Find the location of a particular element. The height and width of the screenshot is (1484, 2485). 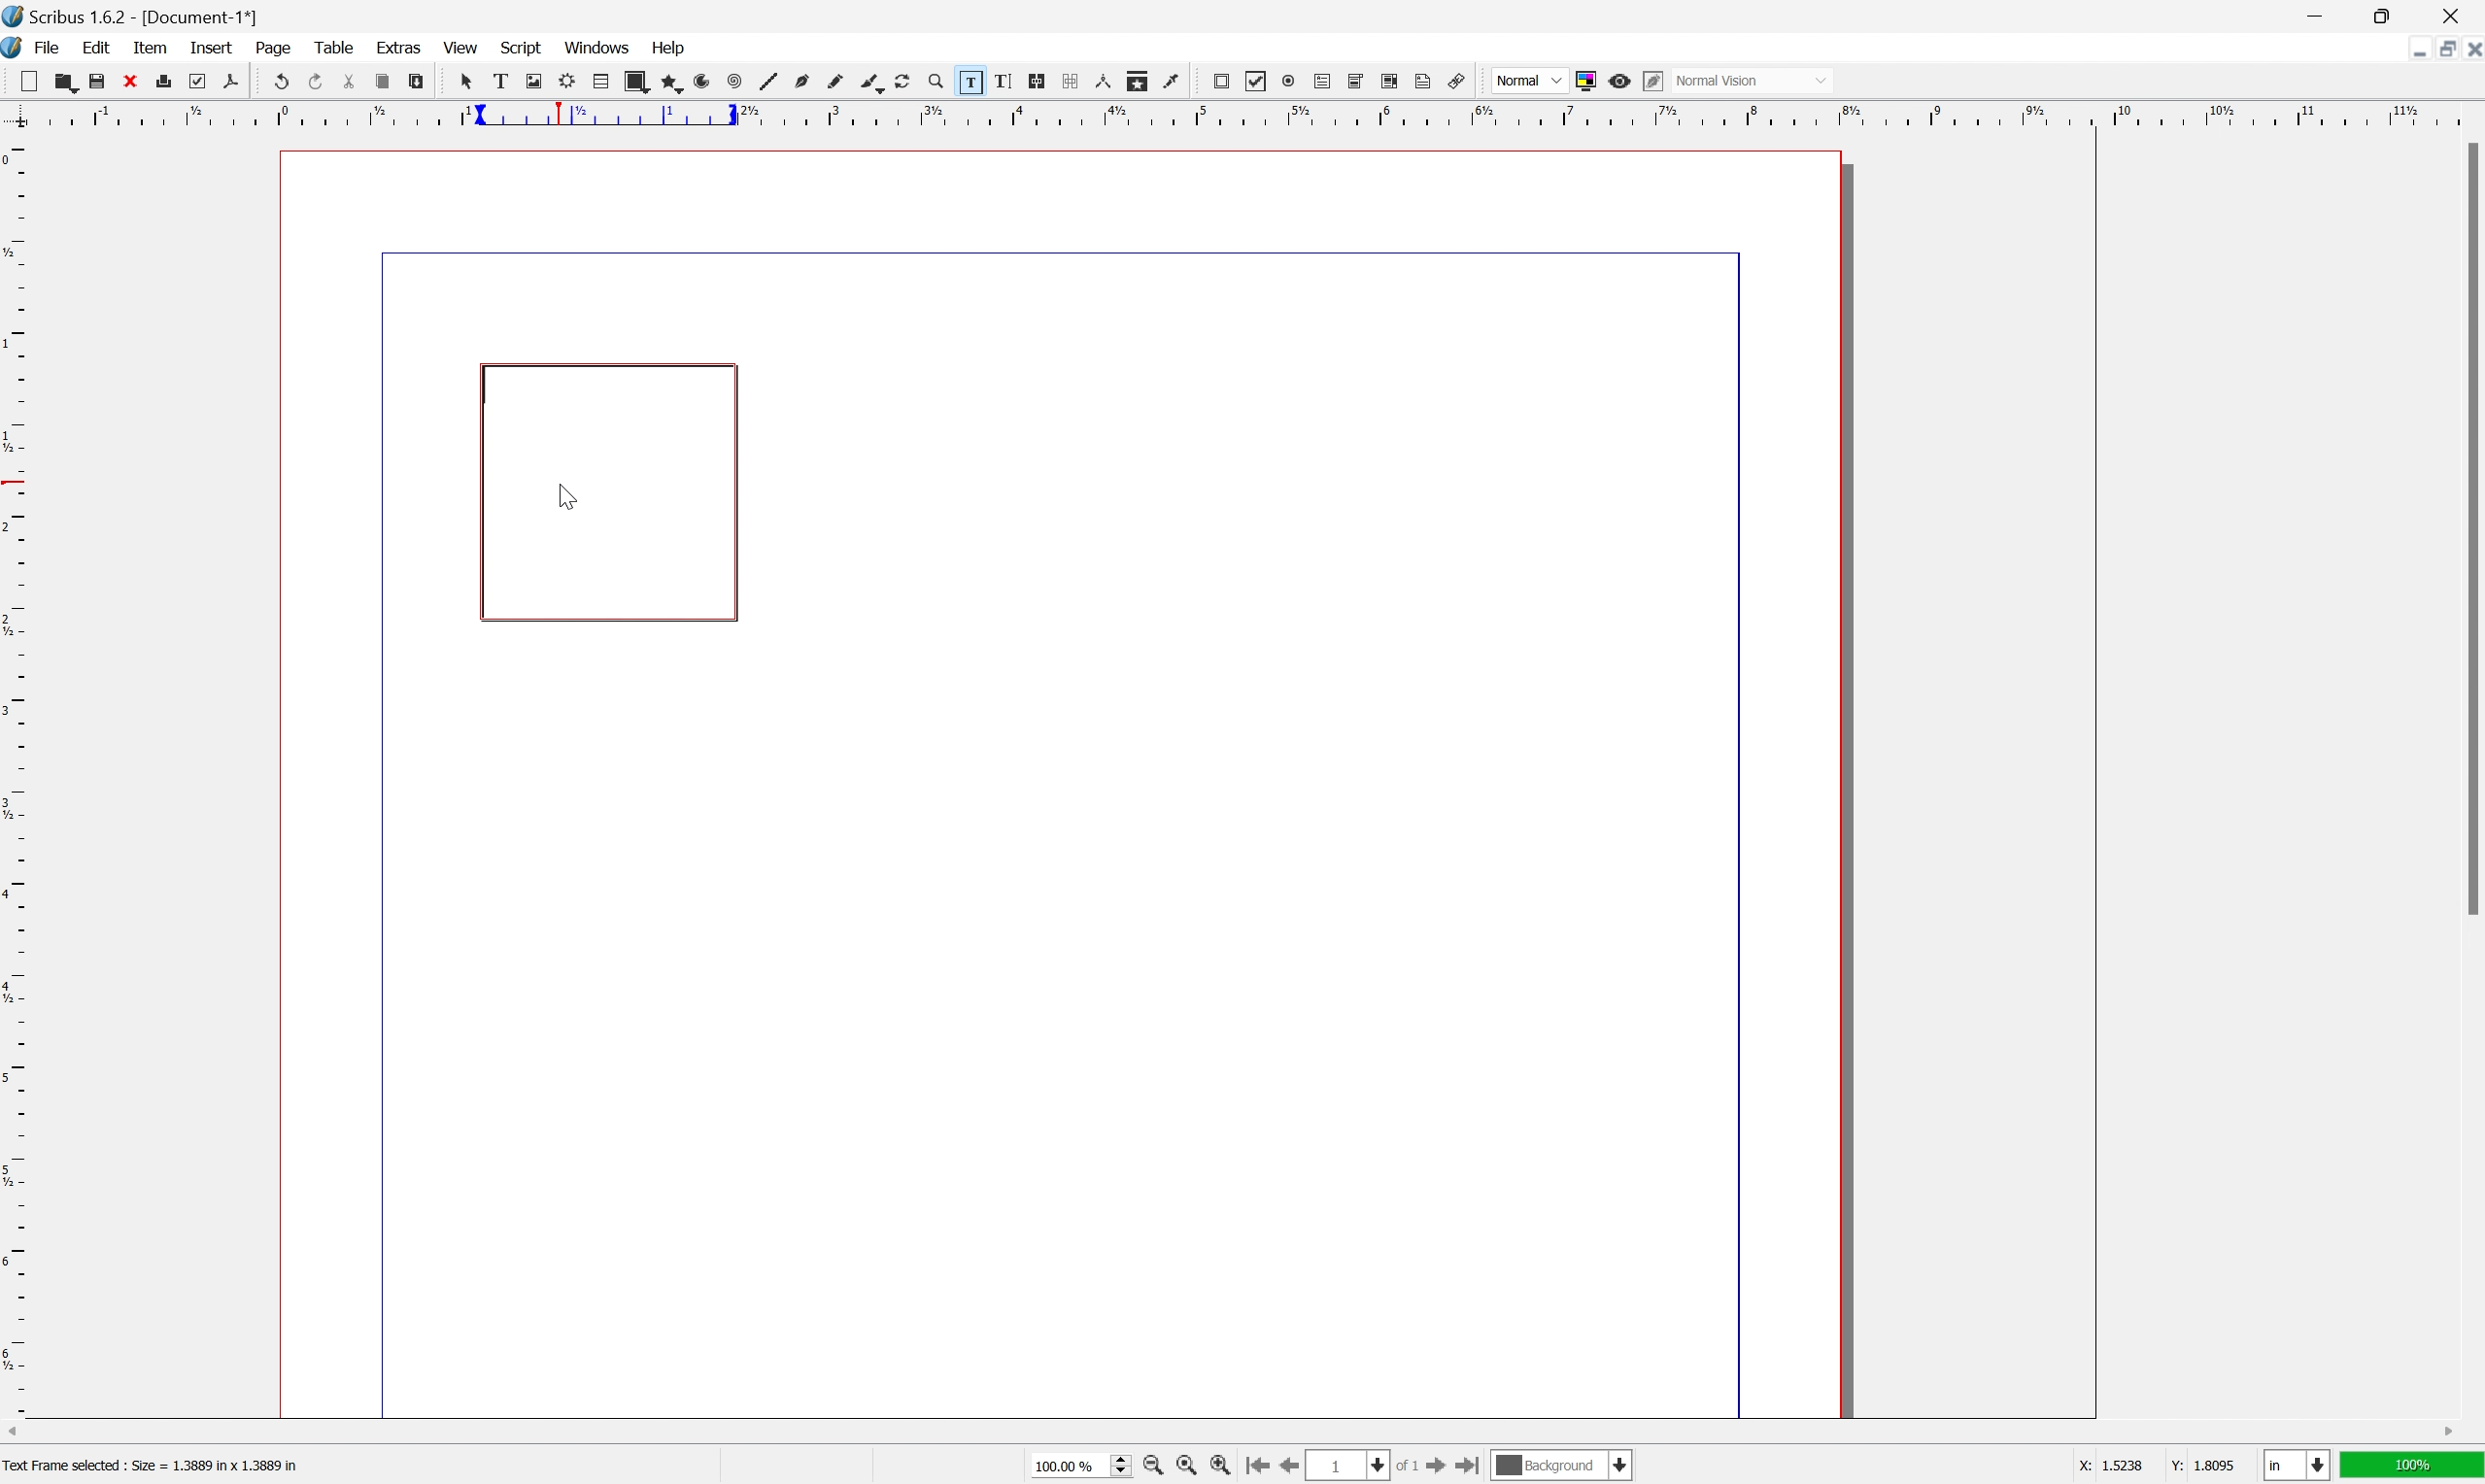

cursor is located at coordinates (464, 81).